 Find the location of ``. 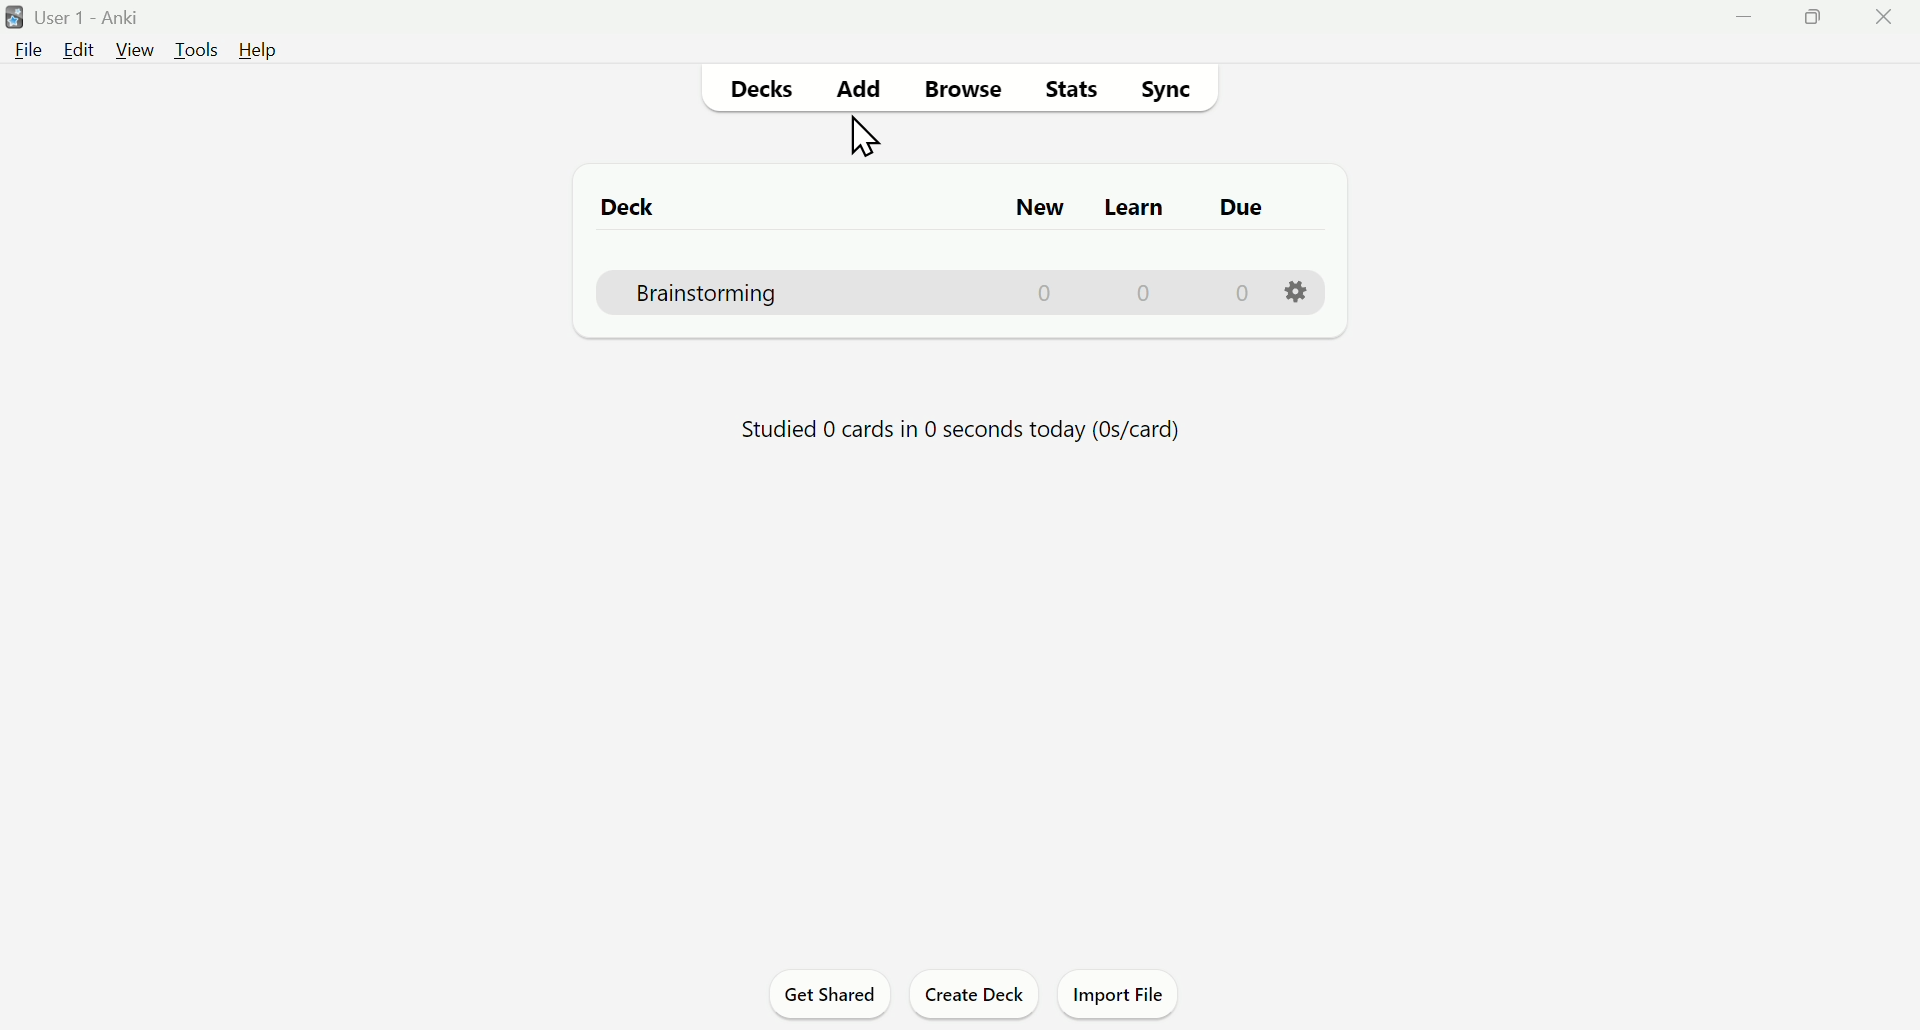

 is located at coordinates (133, 46).